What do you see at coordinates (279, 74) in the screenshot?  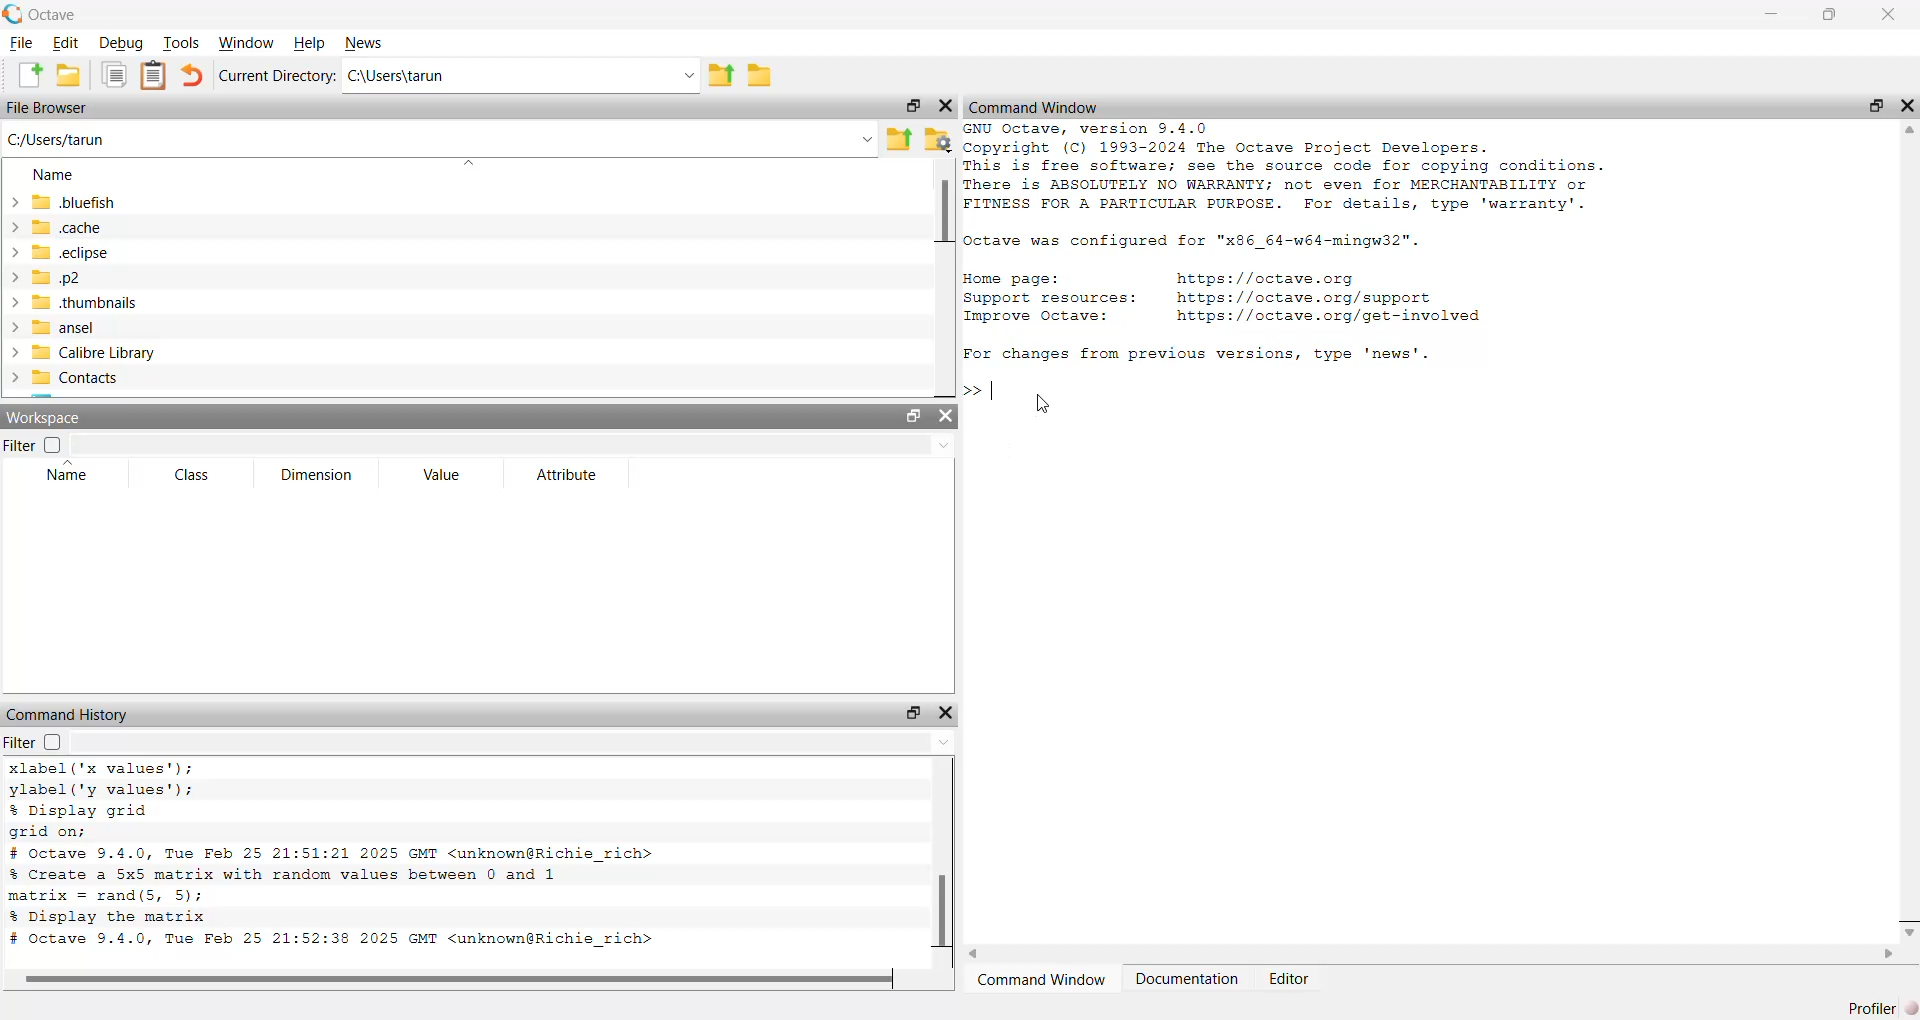 I see `Current Directory:` at bounding box center [279, 74].